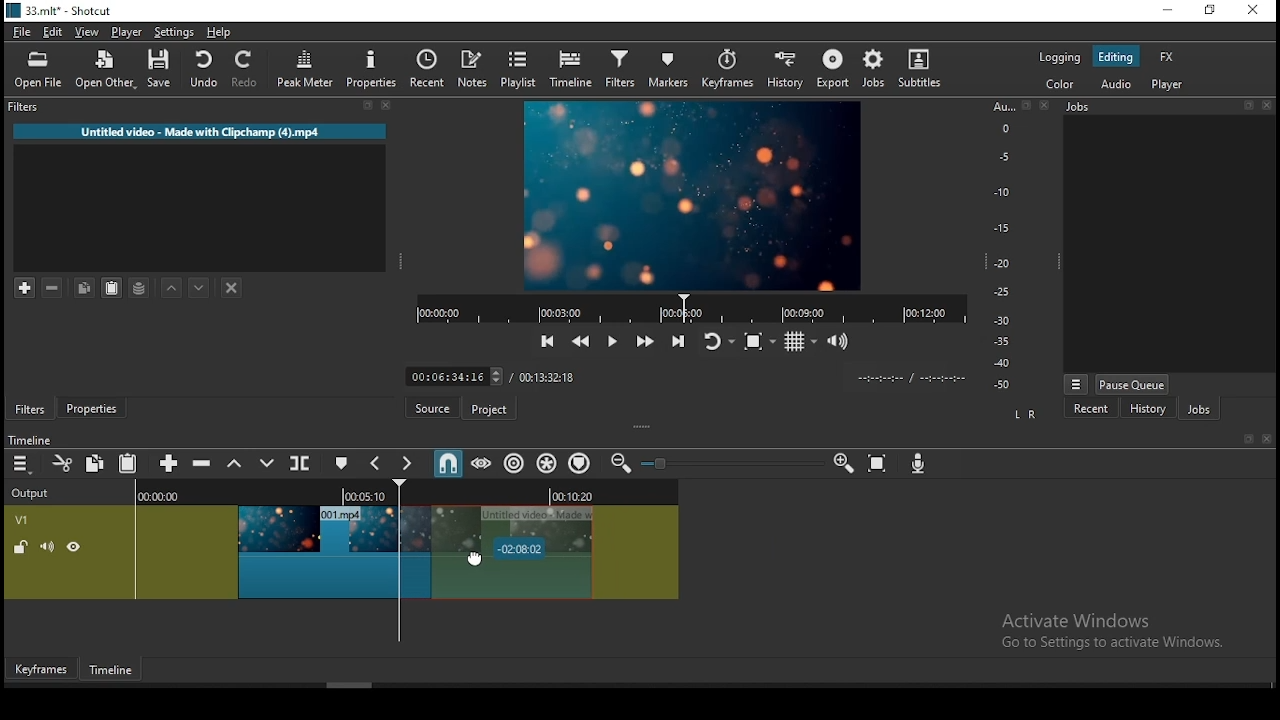  Describe the element at coordinates (58, 289) in the screenshot. I see `remove selected filters` at that location.